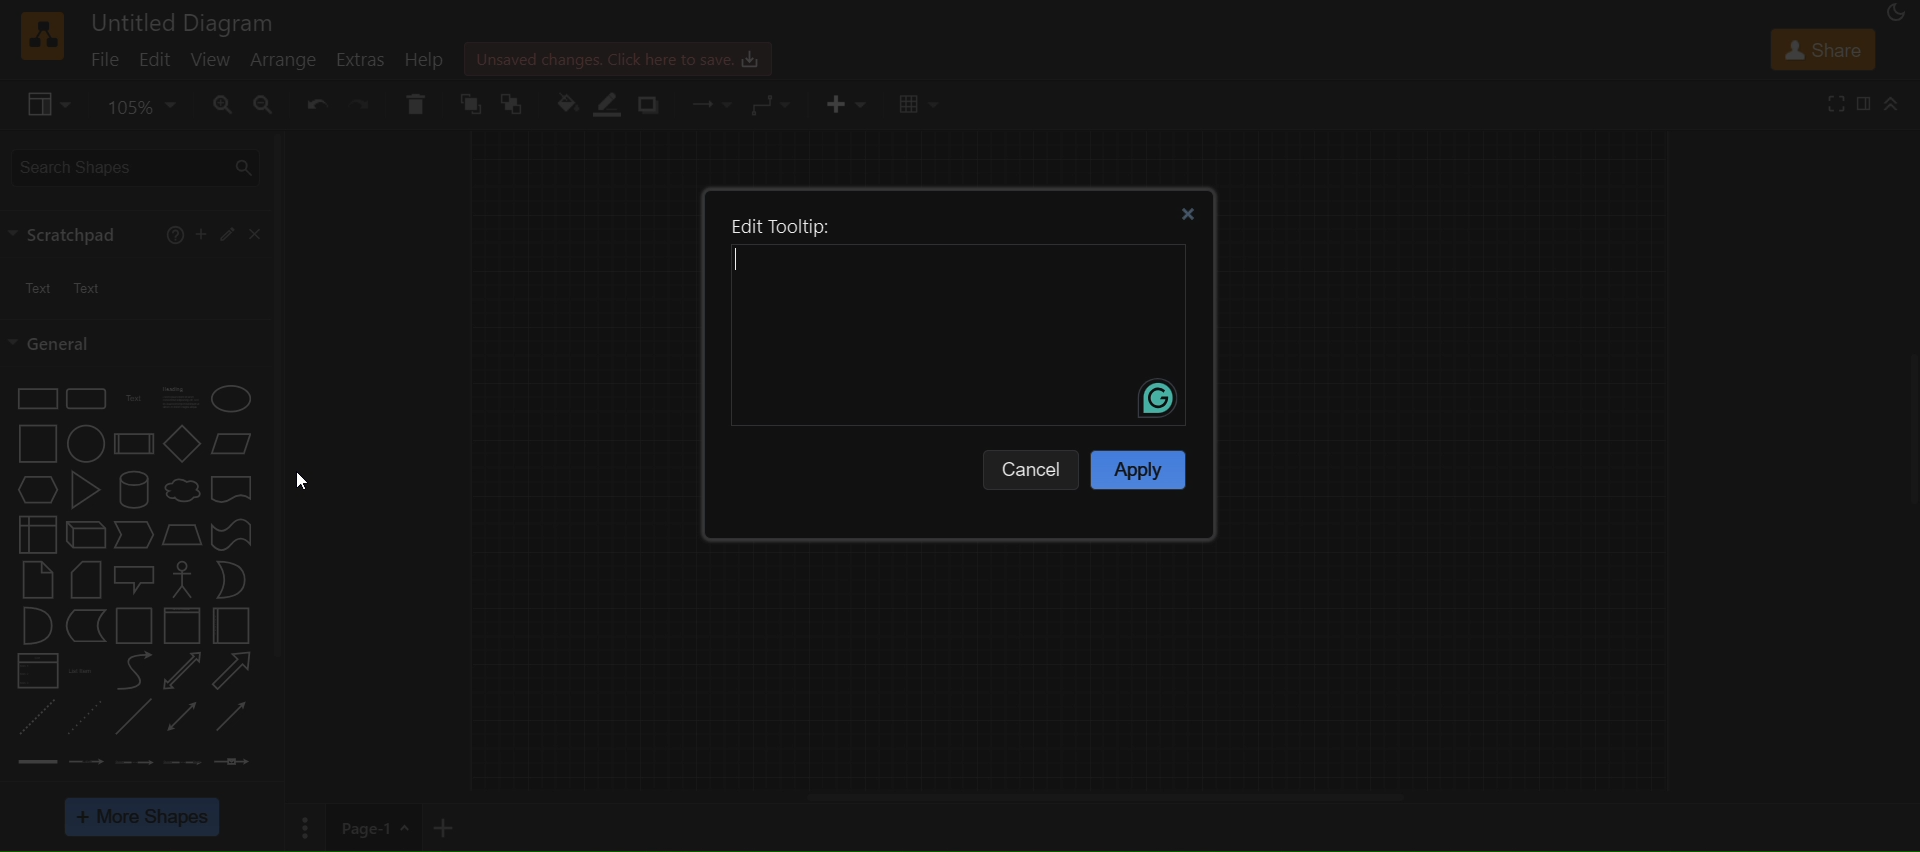  What do you see at coordinates (1832, 102) in the screenshot?
I see `fullscreen` at bounding box center [1832, 102].